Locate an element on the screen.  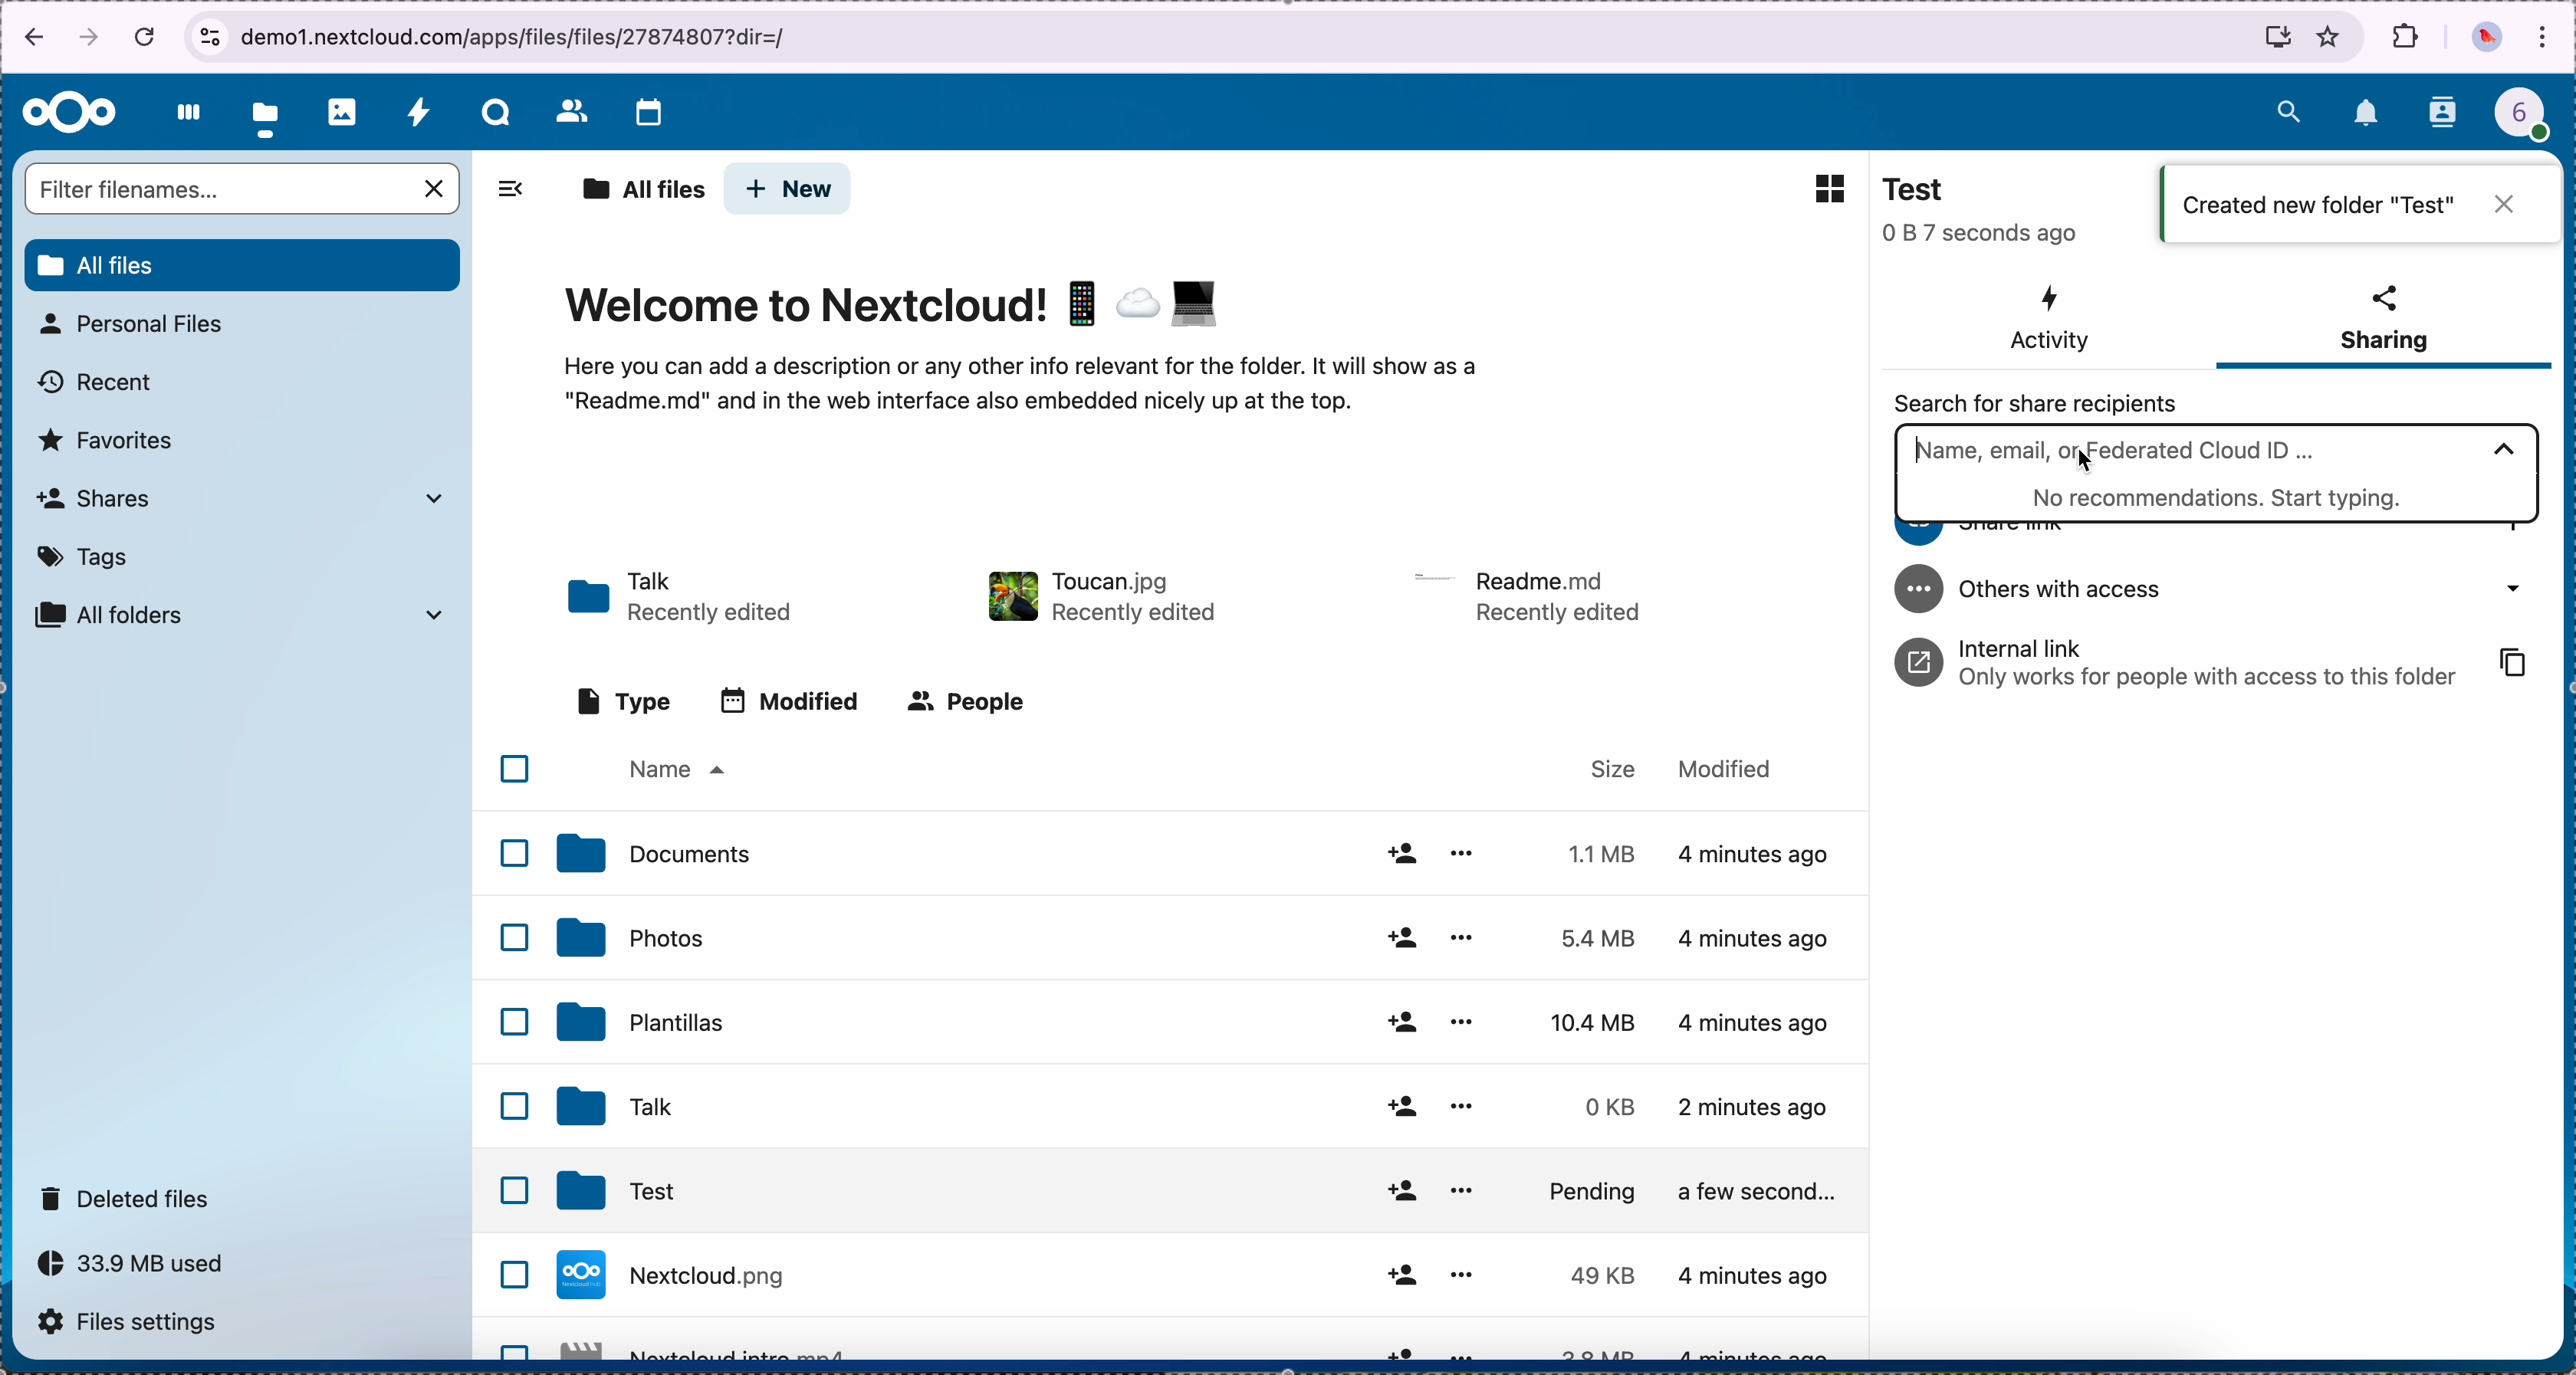
contacts is located at coordinates (2445, 114).